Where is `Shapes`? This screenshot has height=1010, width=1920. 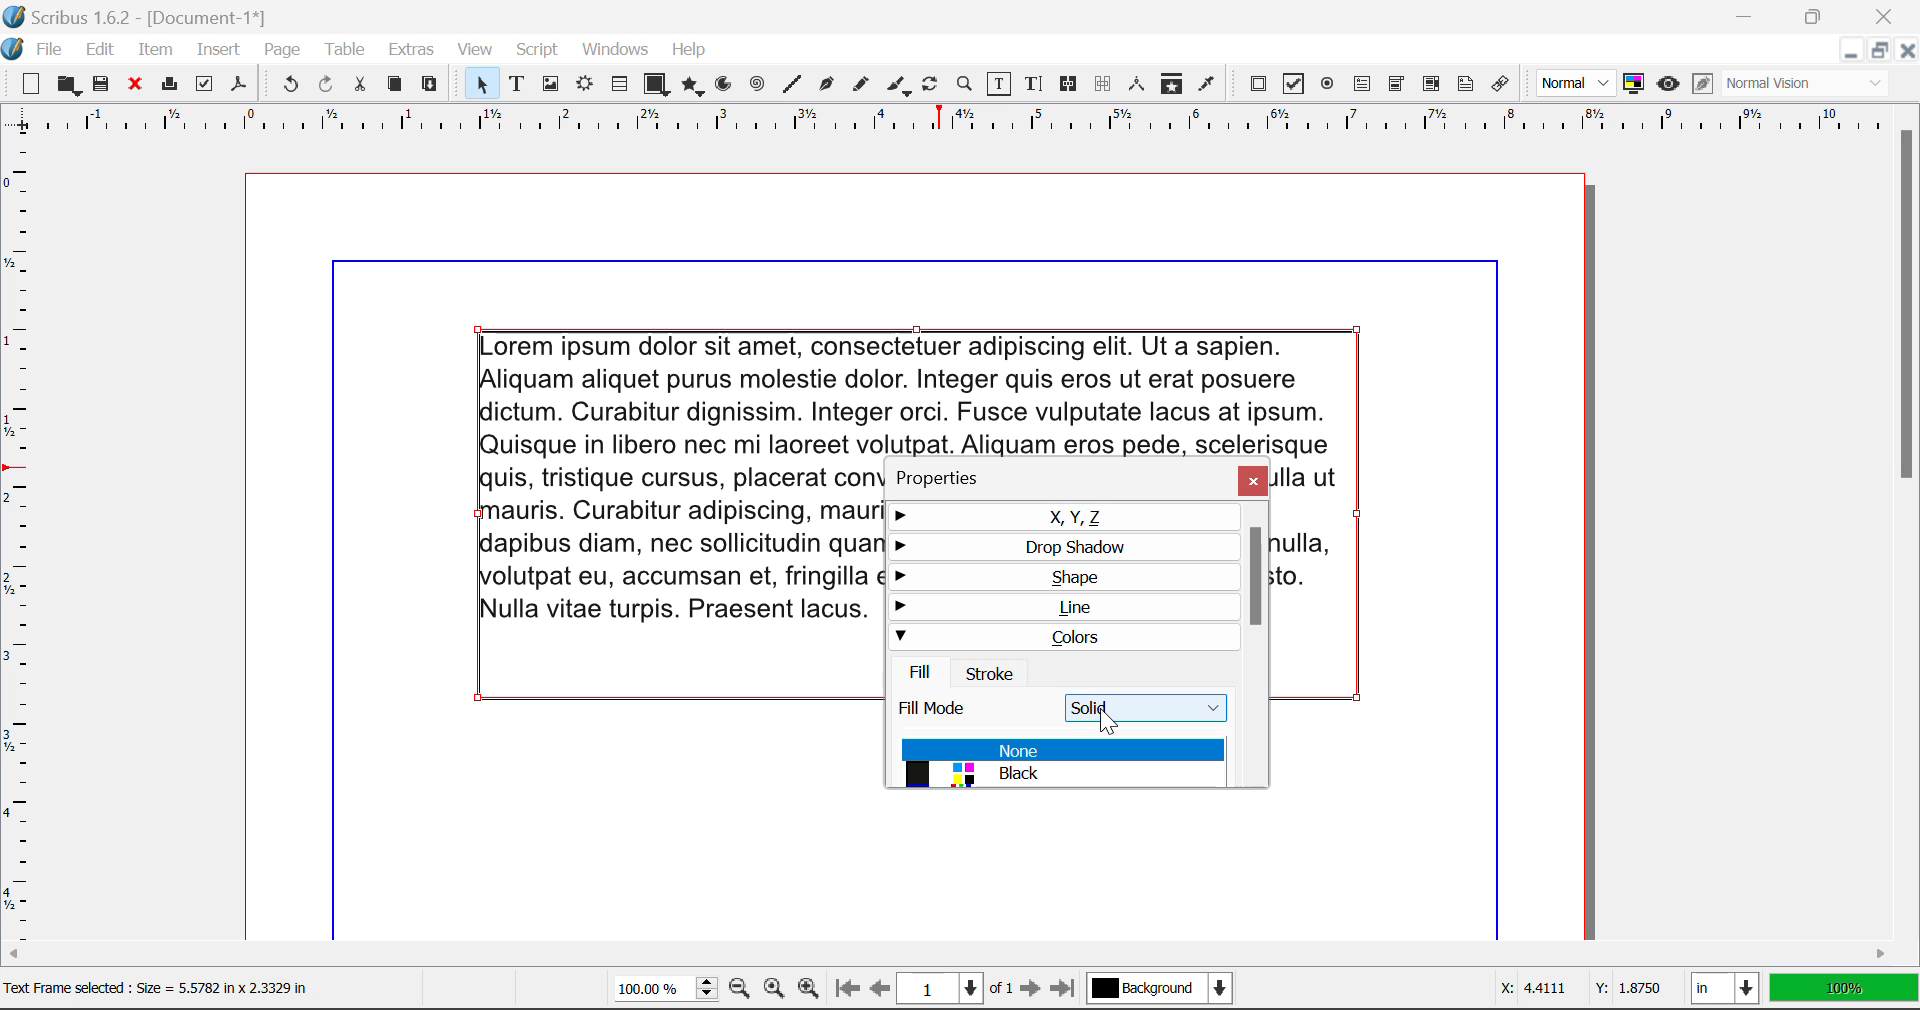
Shapes is located at coordinates (656, 86).